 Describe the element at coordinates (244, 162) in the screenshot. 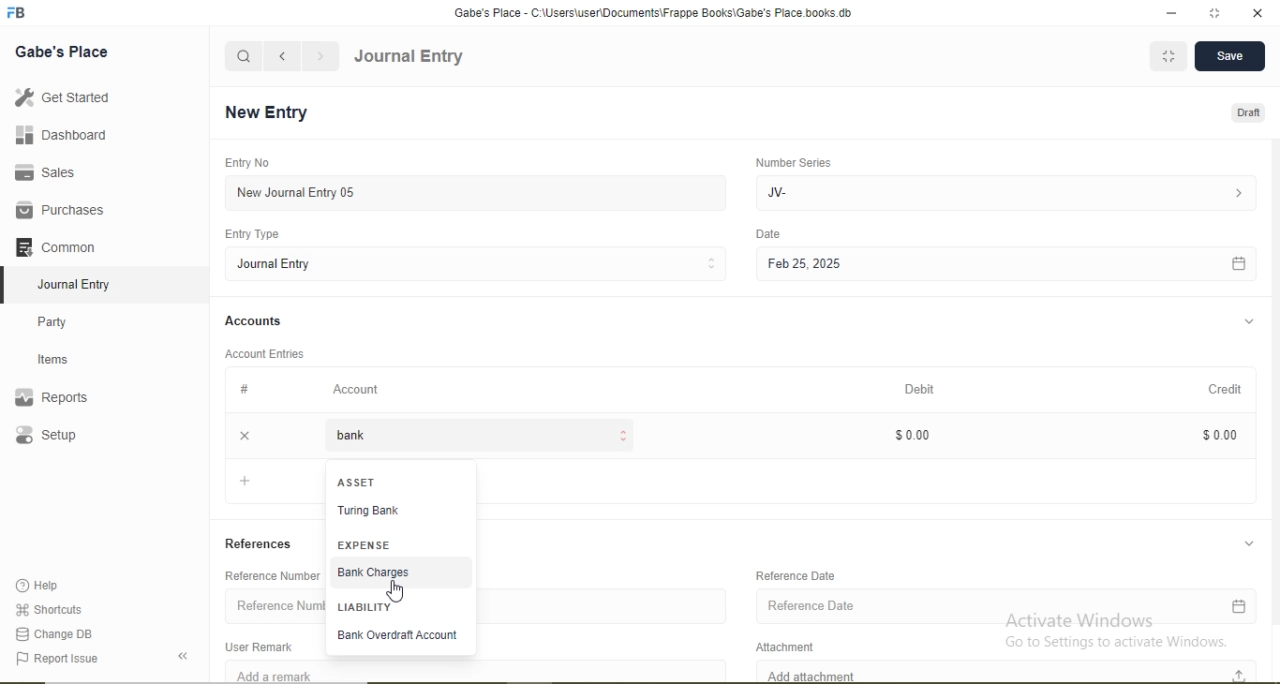

I see `Entry No` at that location.